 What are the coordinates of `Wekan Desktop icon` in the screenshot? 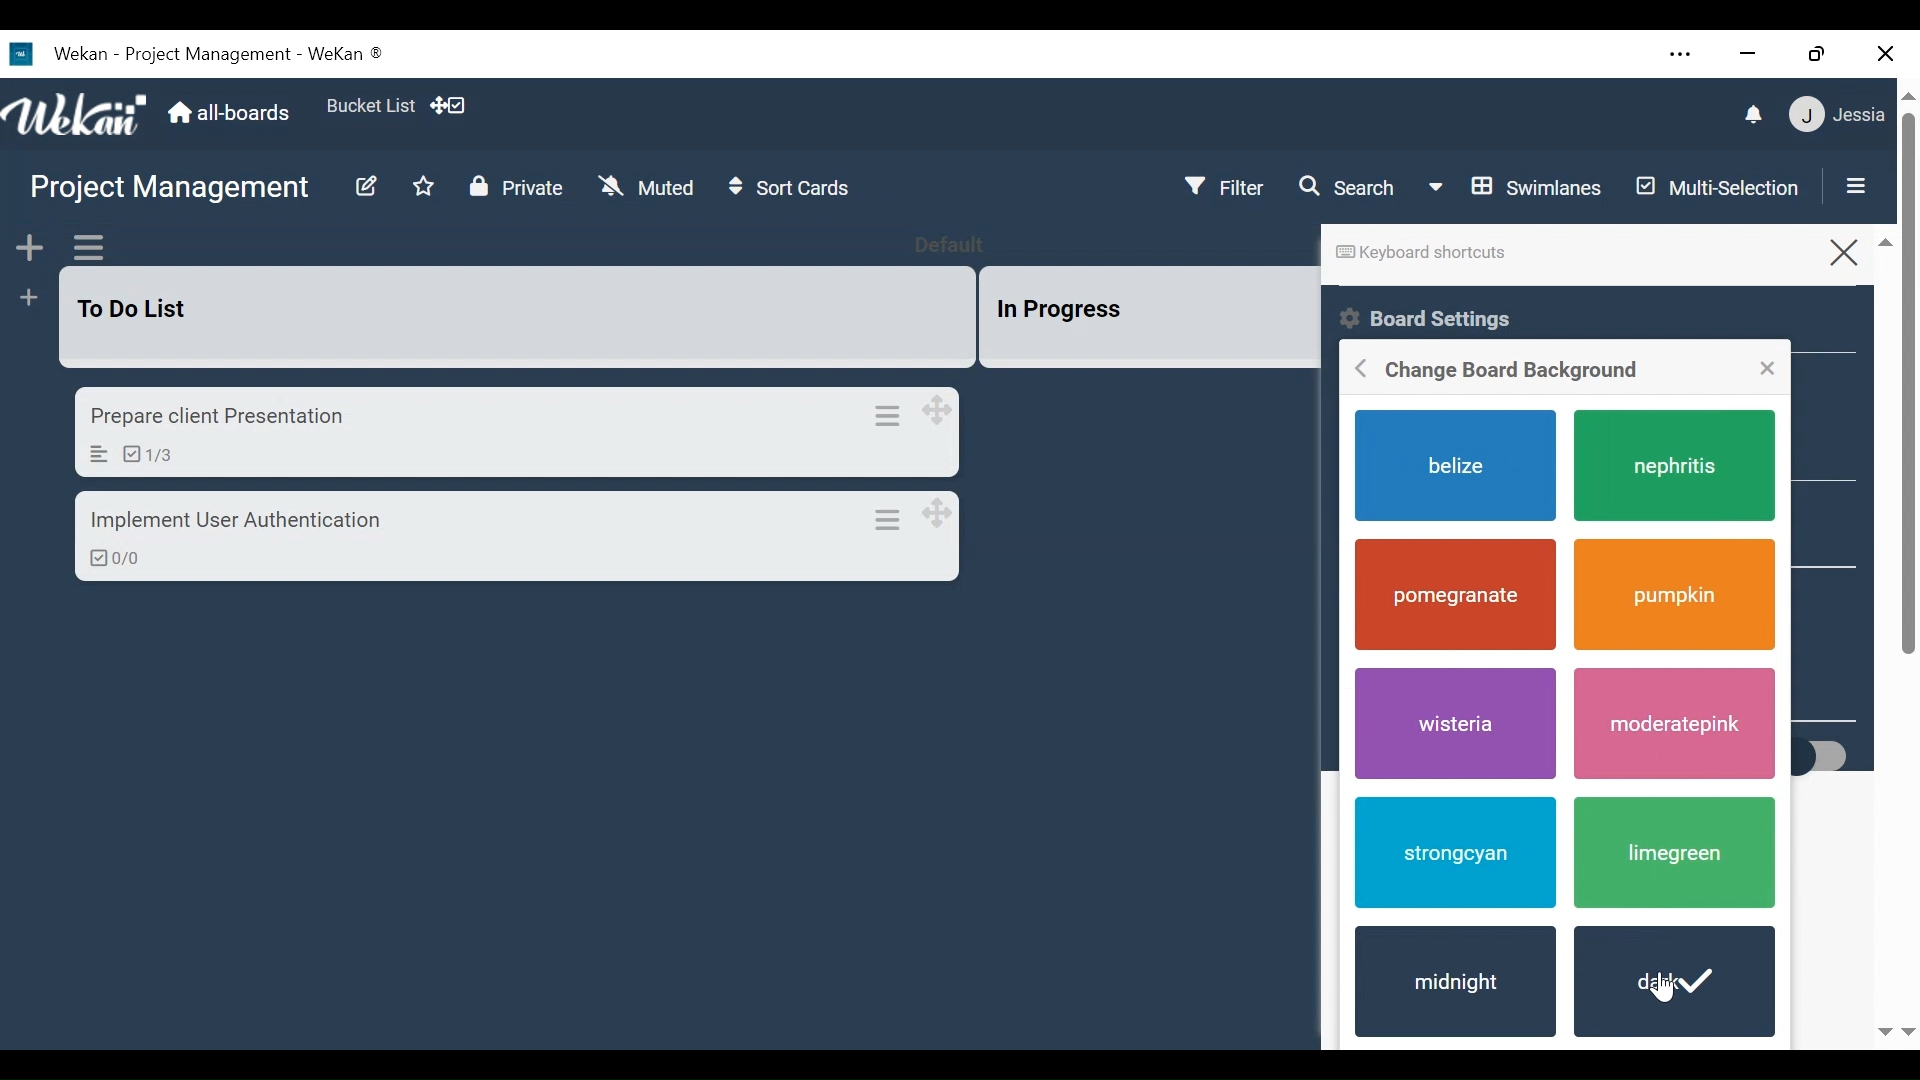 It's located at (207, 55).